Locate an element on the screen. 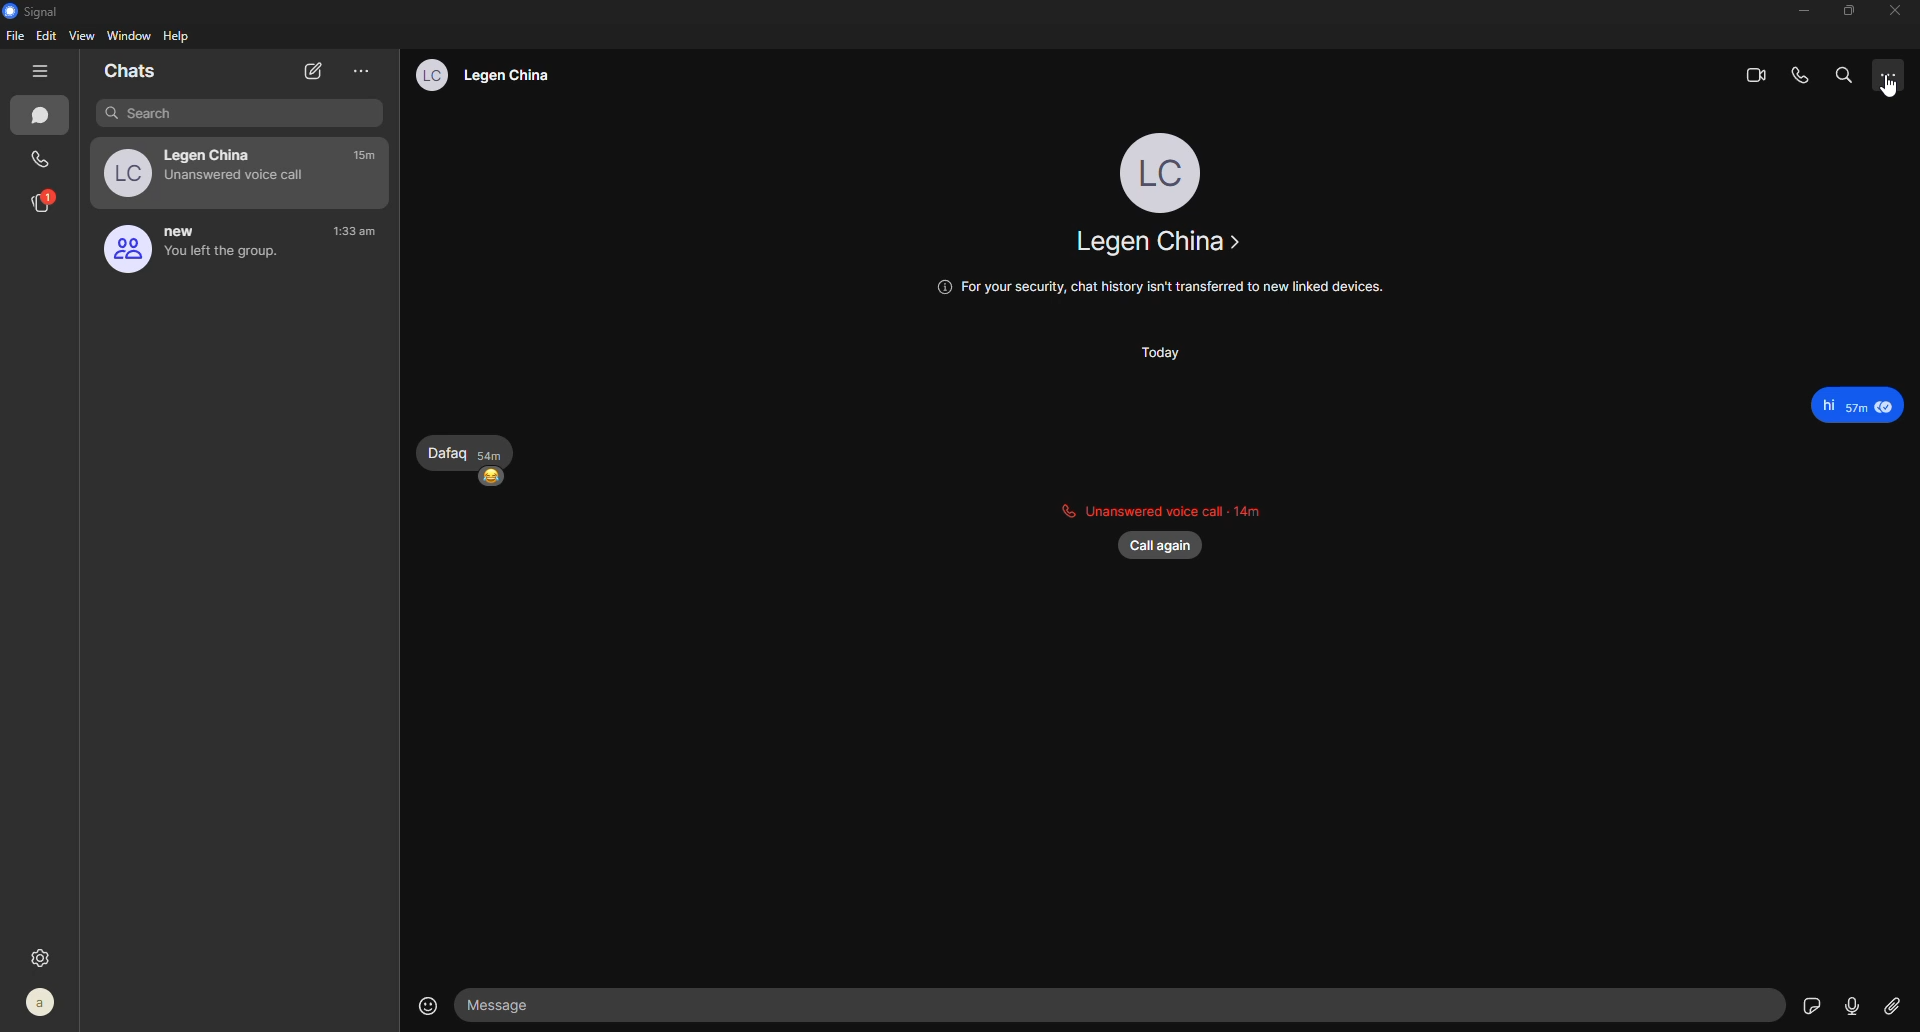 The height and width of the screenshot is (1032, 1920). more is located at coordinates (1888, 77).